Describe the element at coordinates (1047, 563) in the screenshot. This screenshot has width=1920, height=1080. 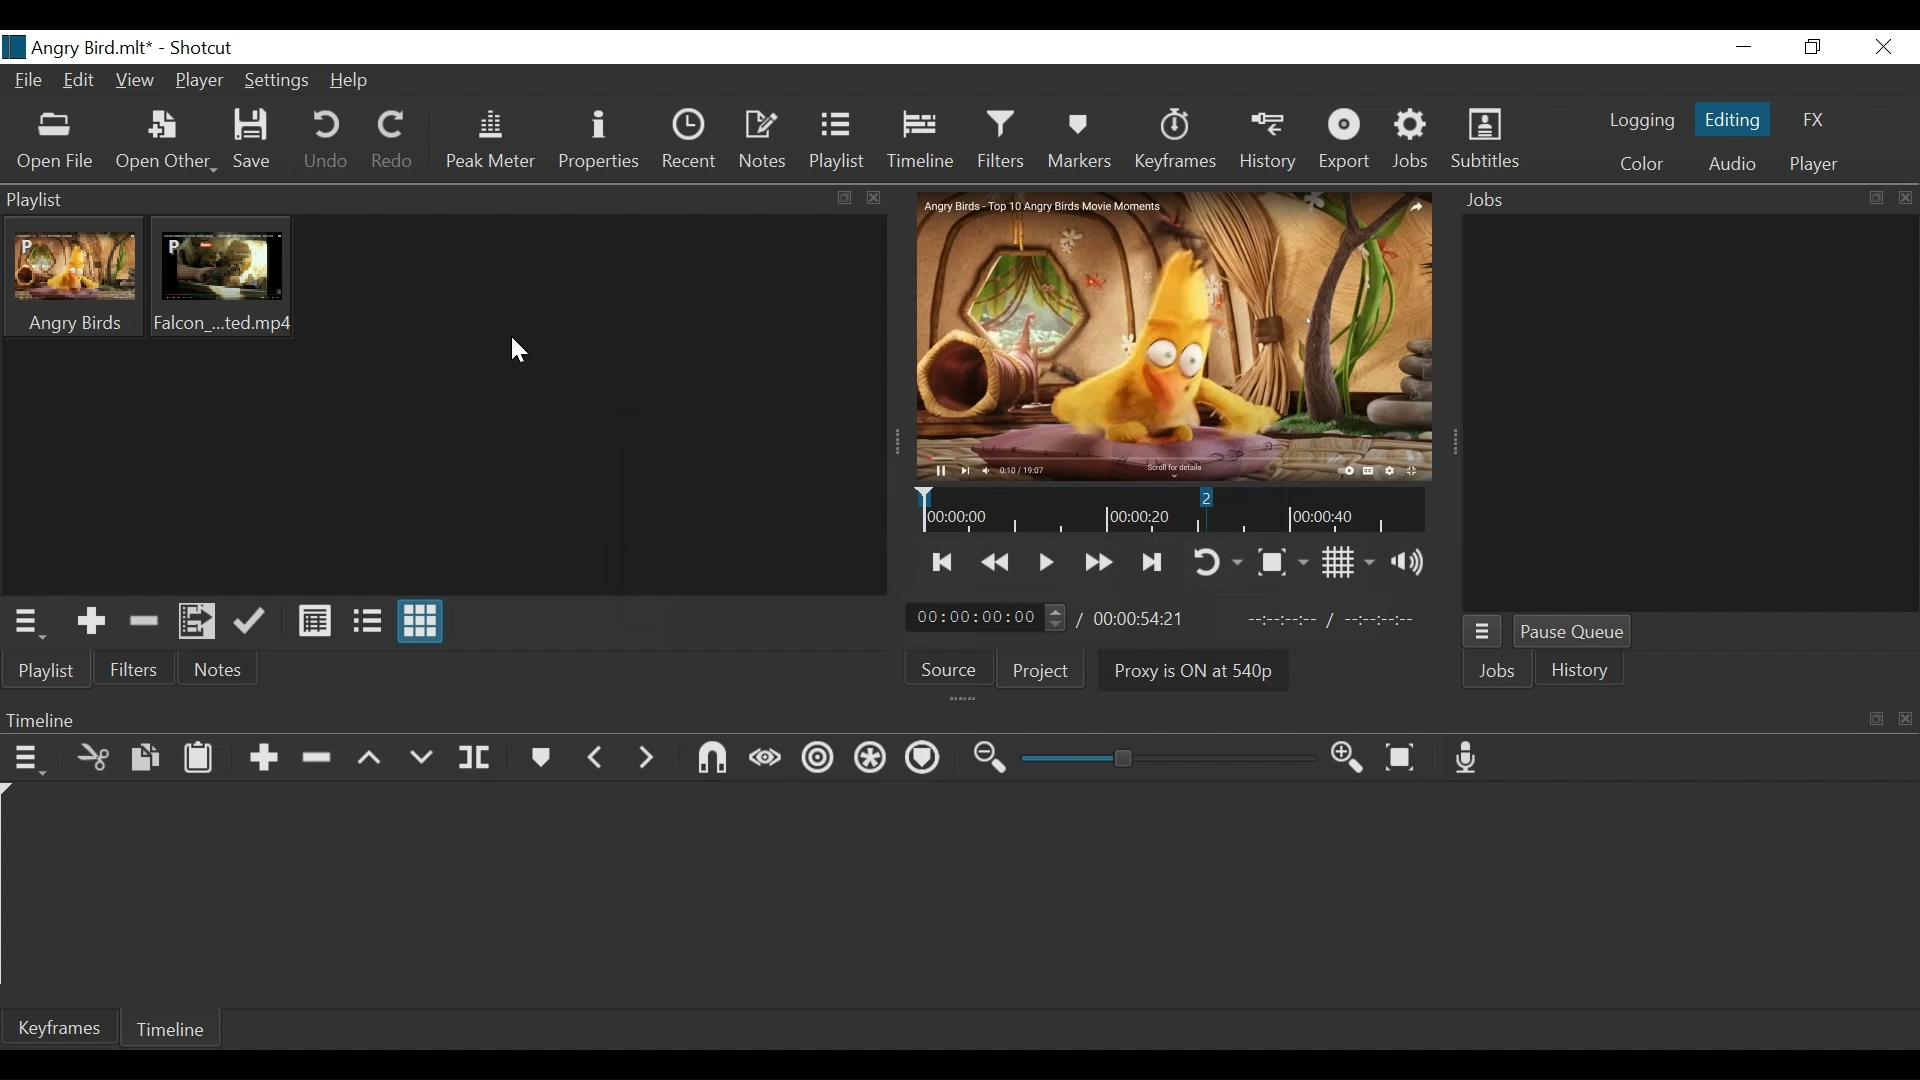
I see `Toggle play or pause (space)` at that location.